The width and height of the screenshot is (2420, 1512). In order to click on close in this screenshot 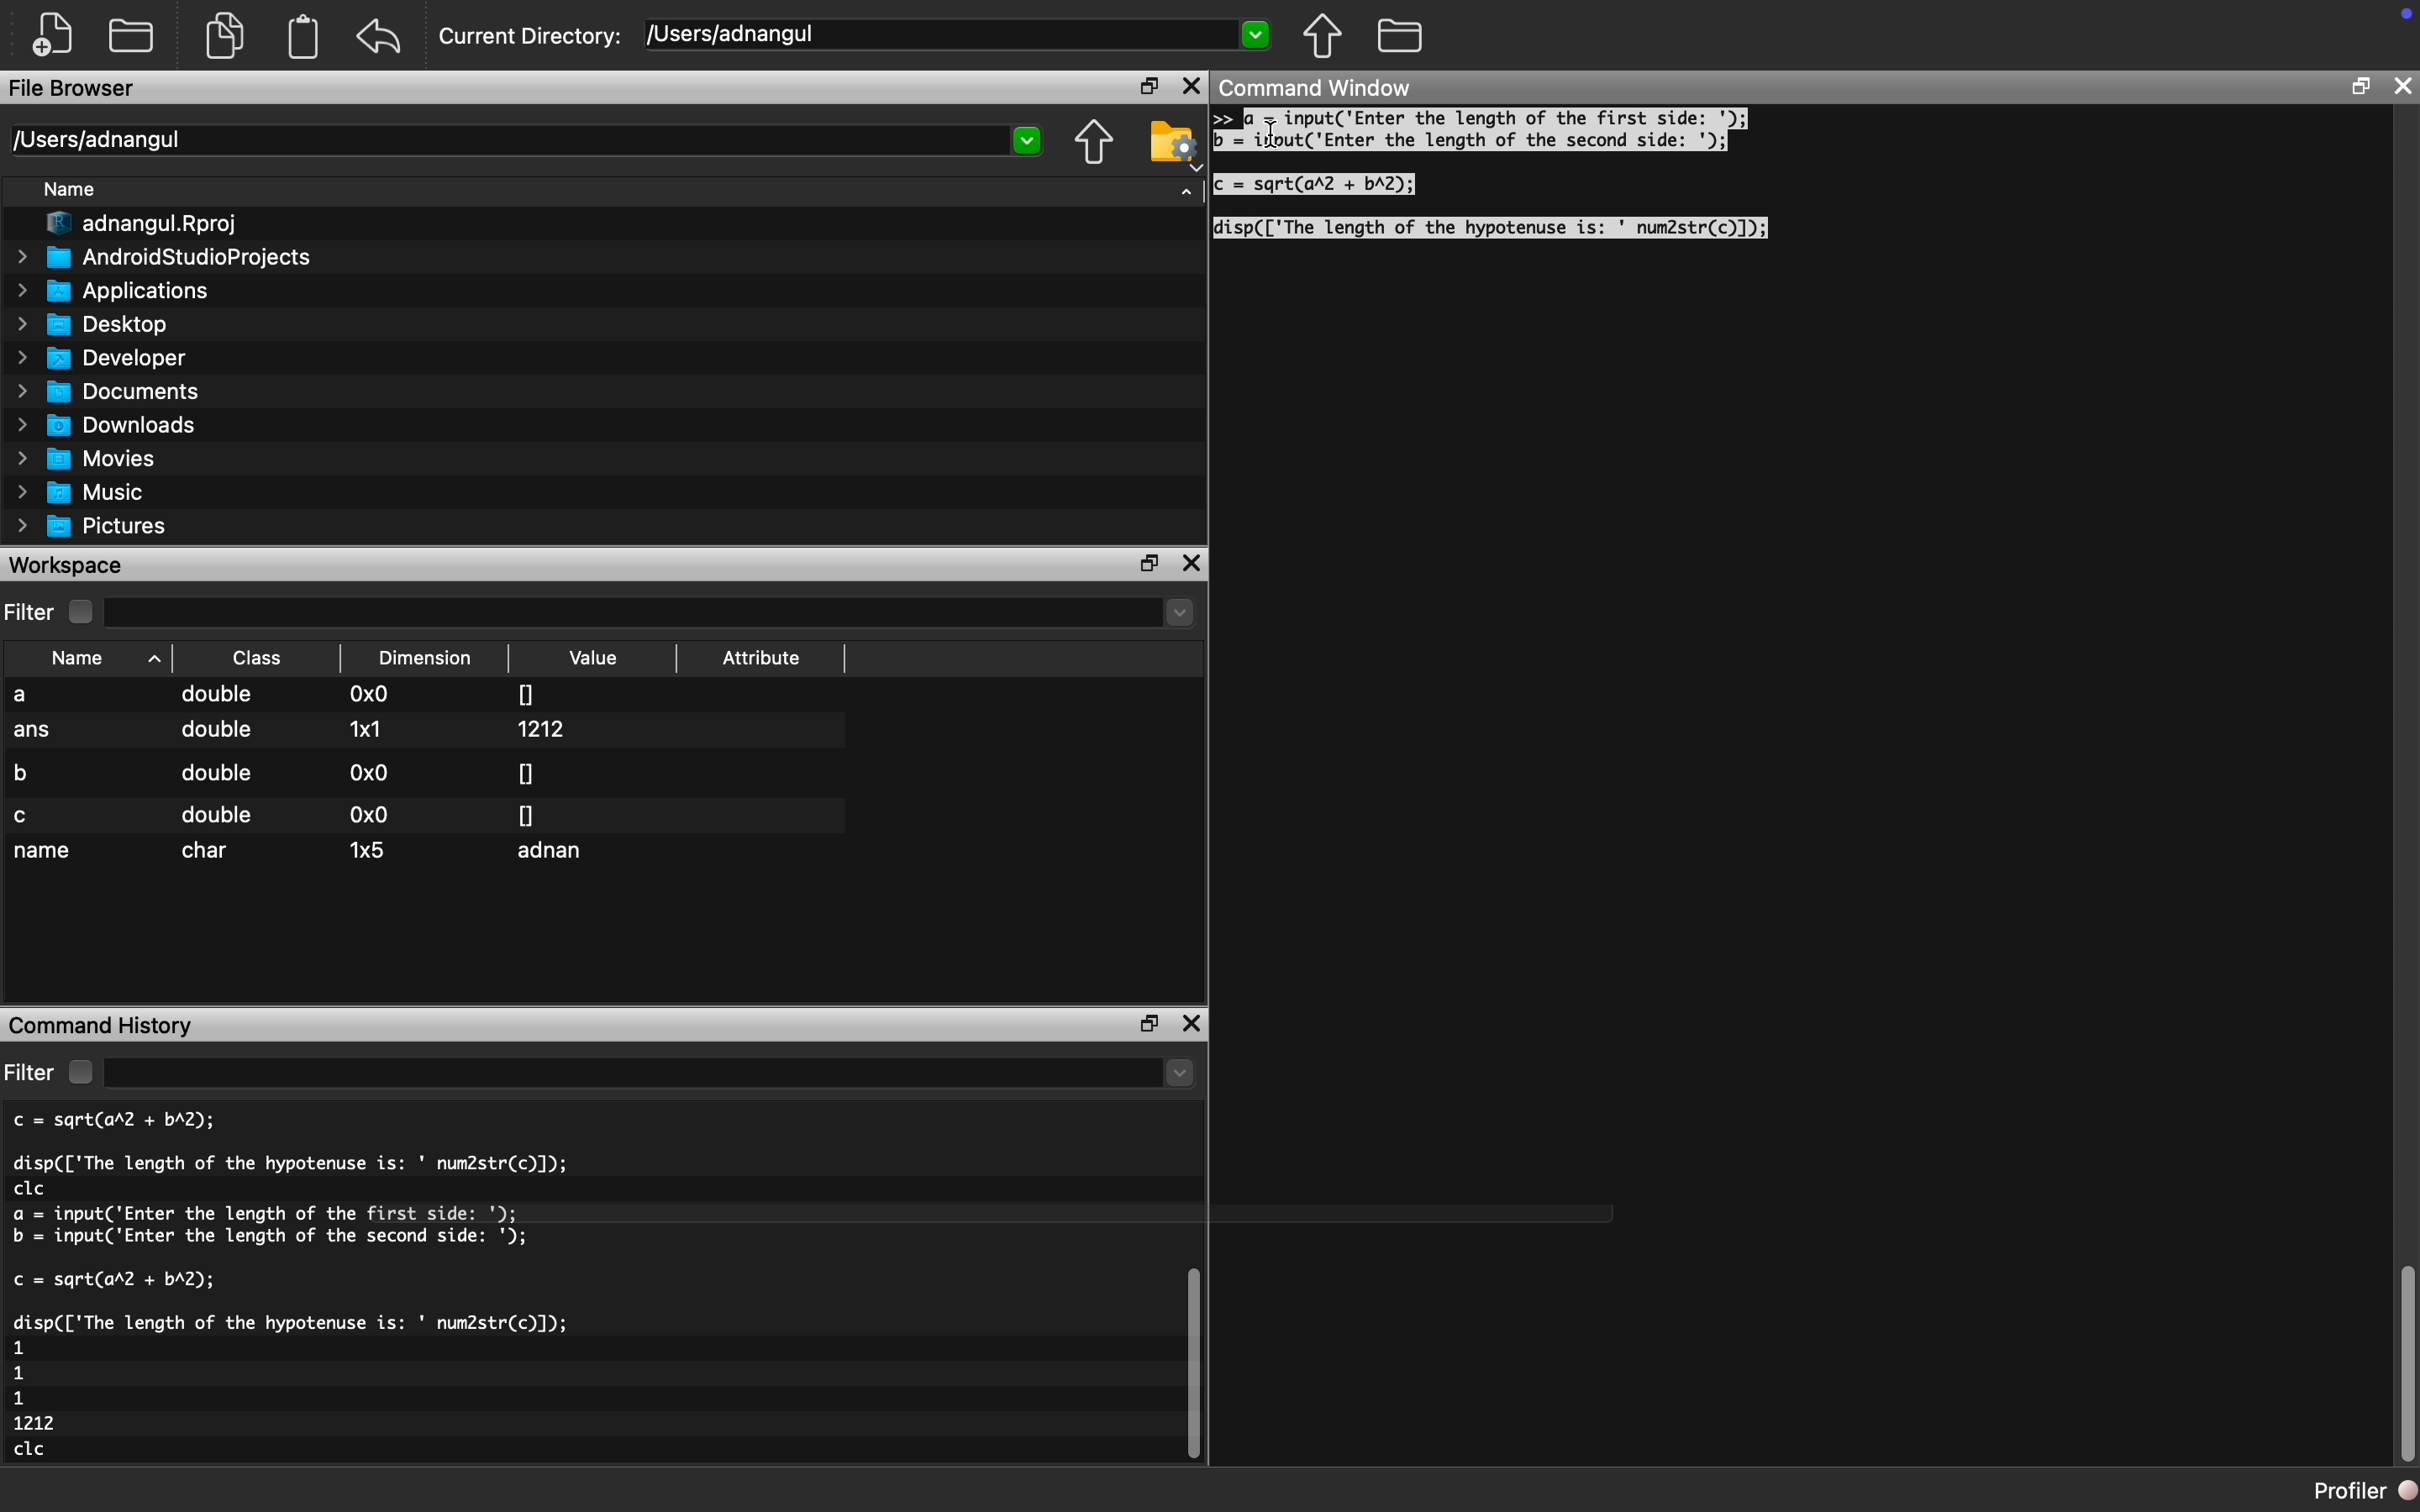, I will do `click(1194, 1027)`.